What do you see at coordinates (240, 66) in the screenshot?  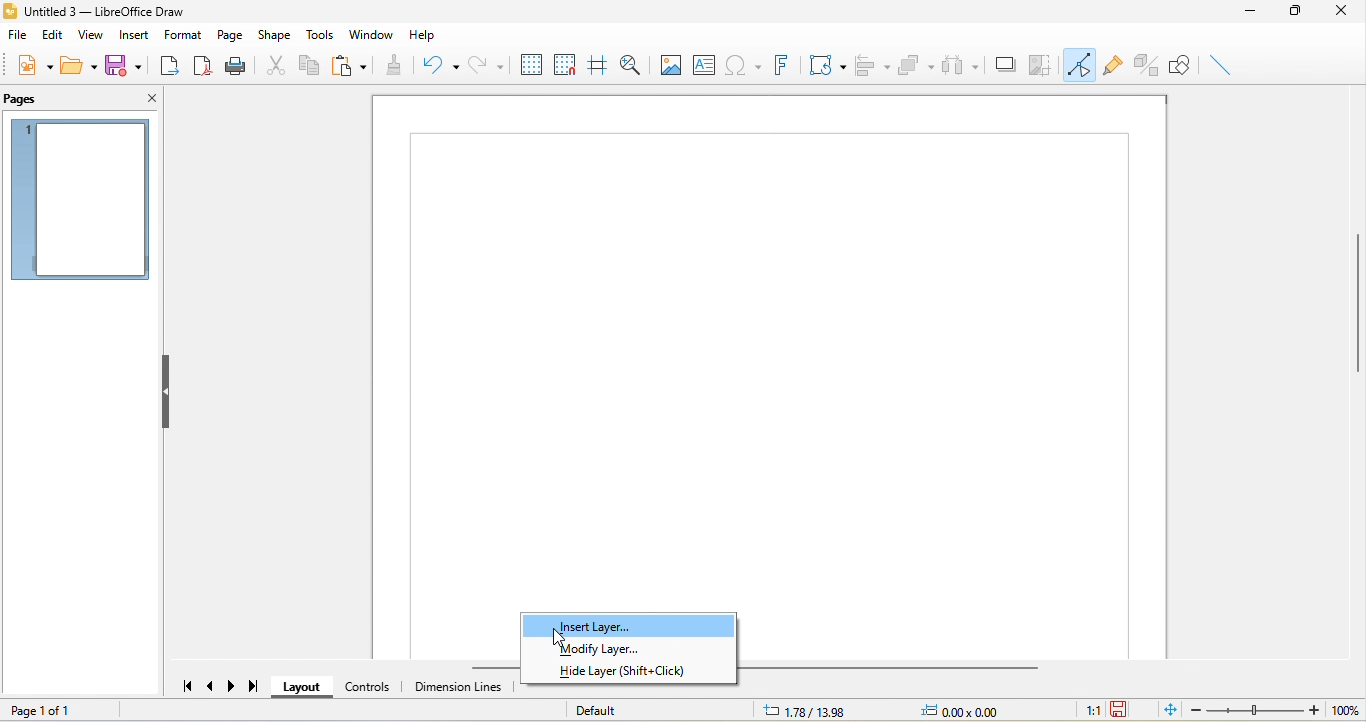 I see `print` at bounding box center [240, 66].